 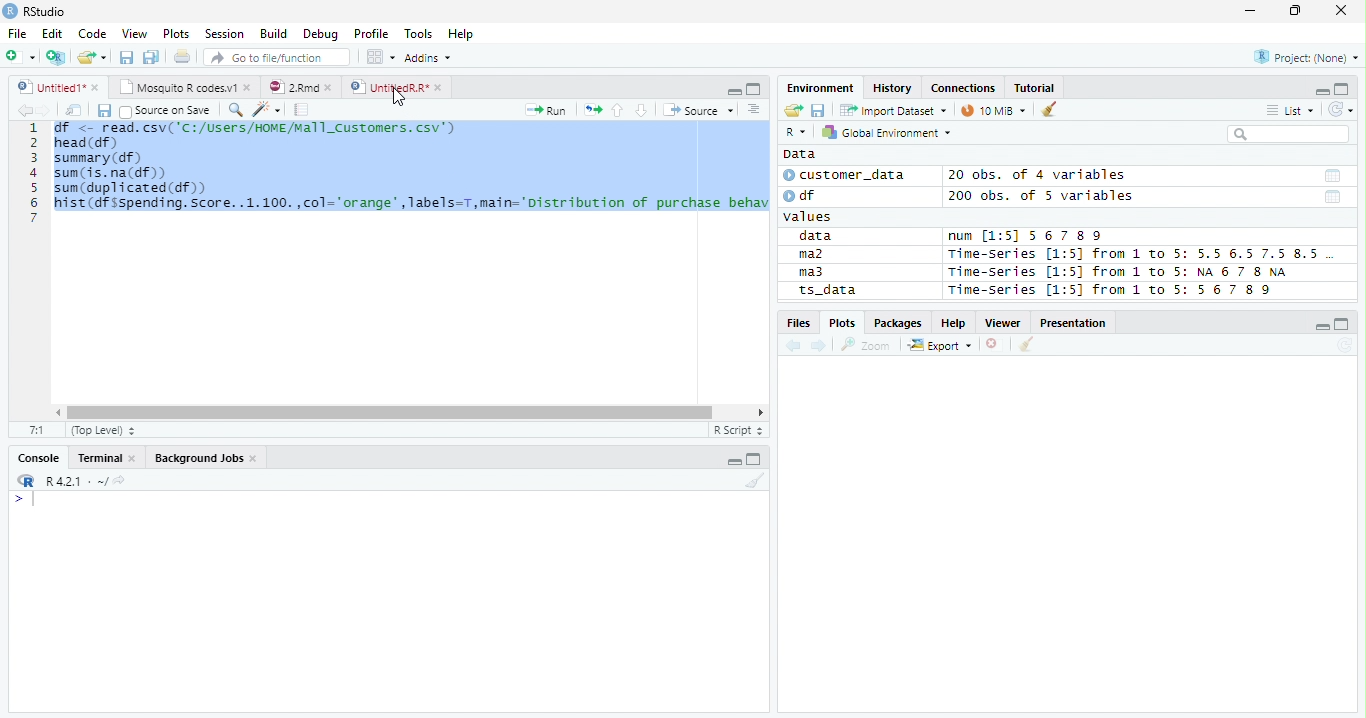 I want to click on Close, so click(x=1340, y=11).